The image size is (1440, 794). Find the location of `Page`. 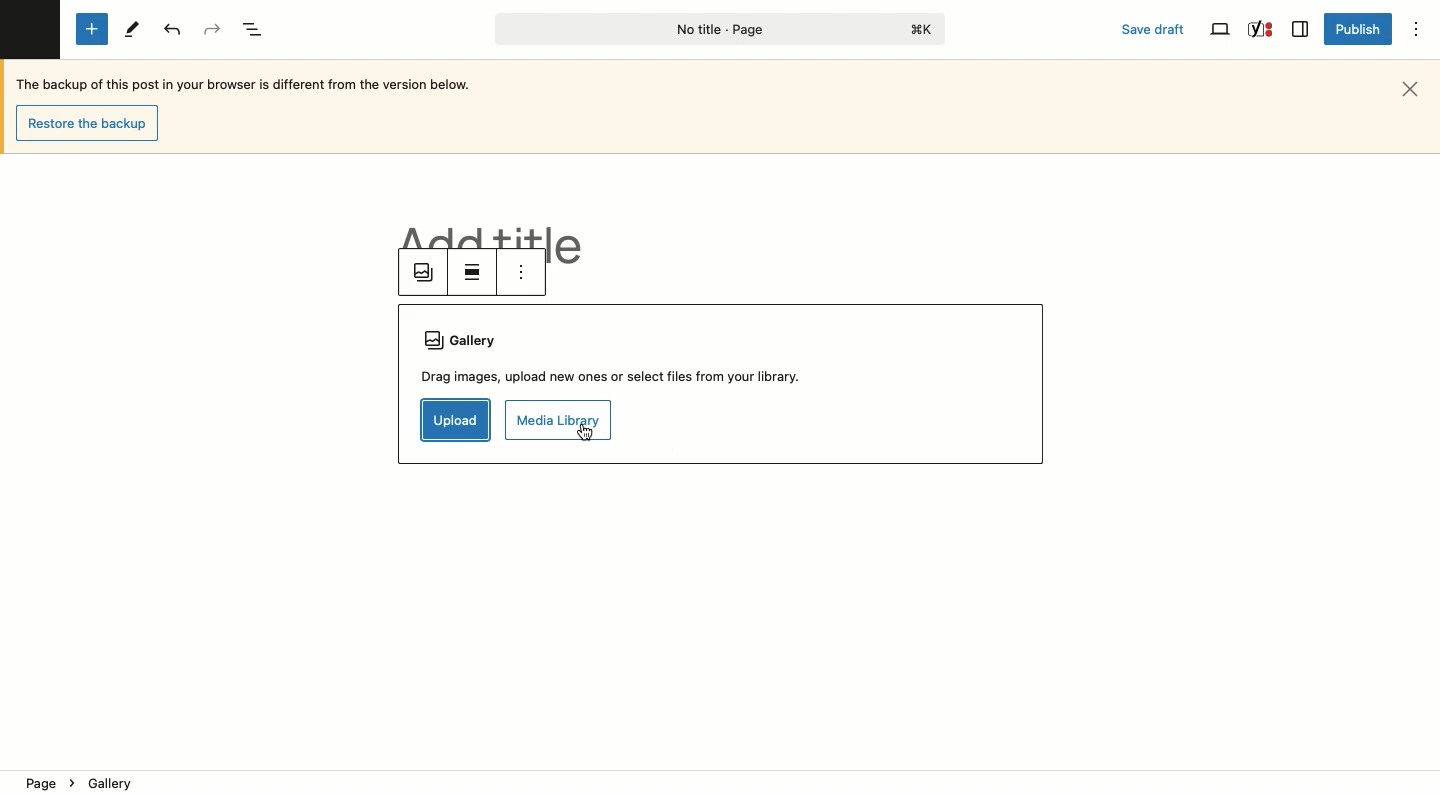

Page is located at coordinates (714, 30).